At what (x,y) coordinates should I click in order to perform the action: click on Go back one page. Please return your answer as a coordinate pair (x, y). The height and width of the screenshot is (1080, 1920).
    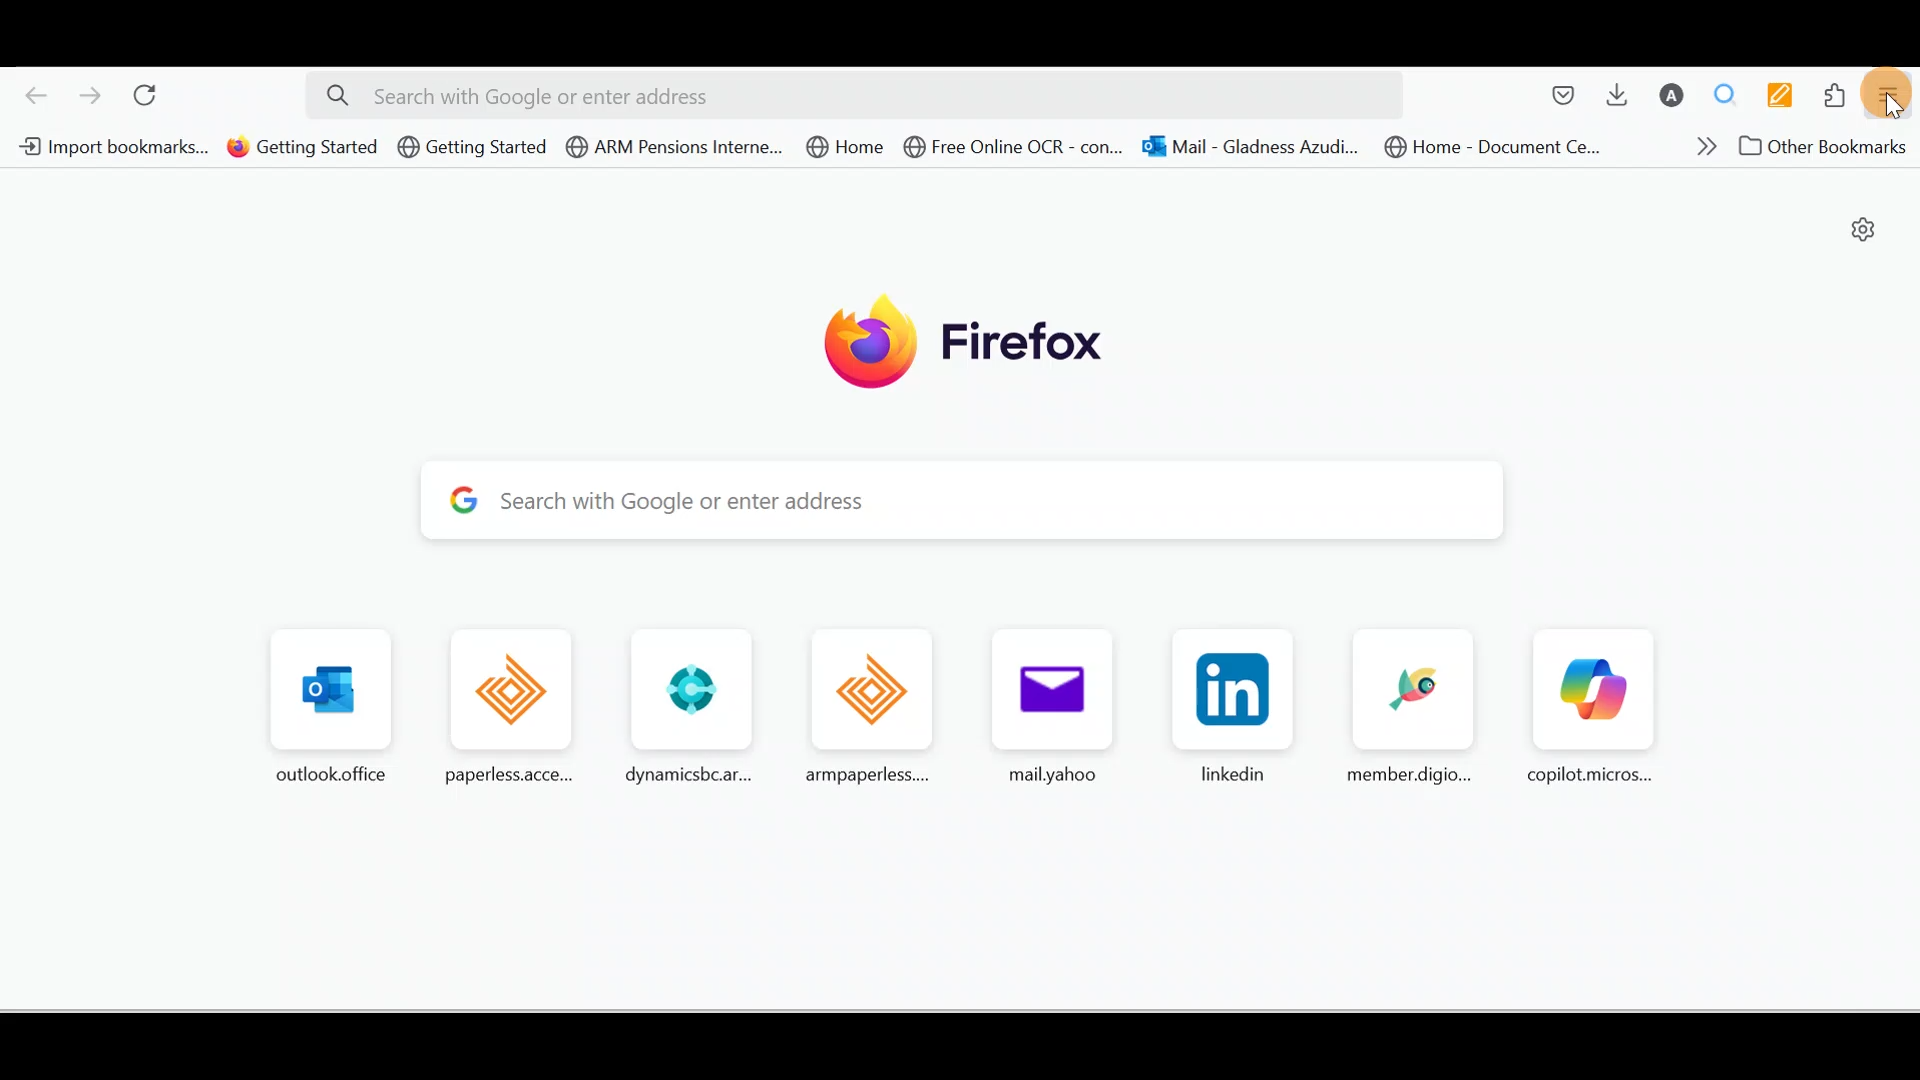
    Looking at the image, I should click on (28, 90).